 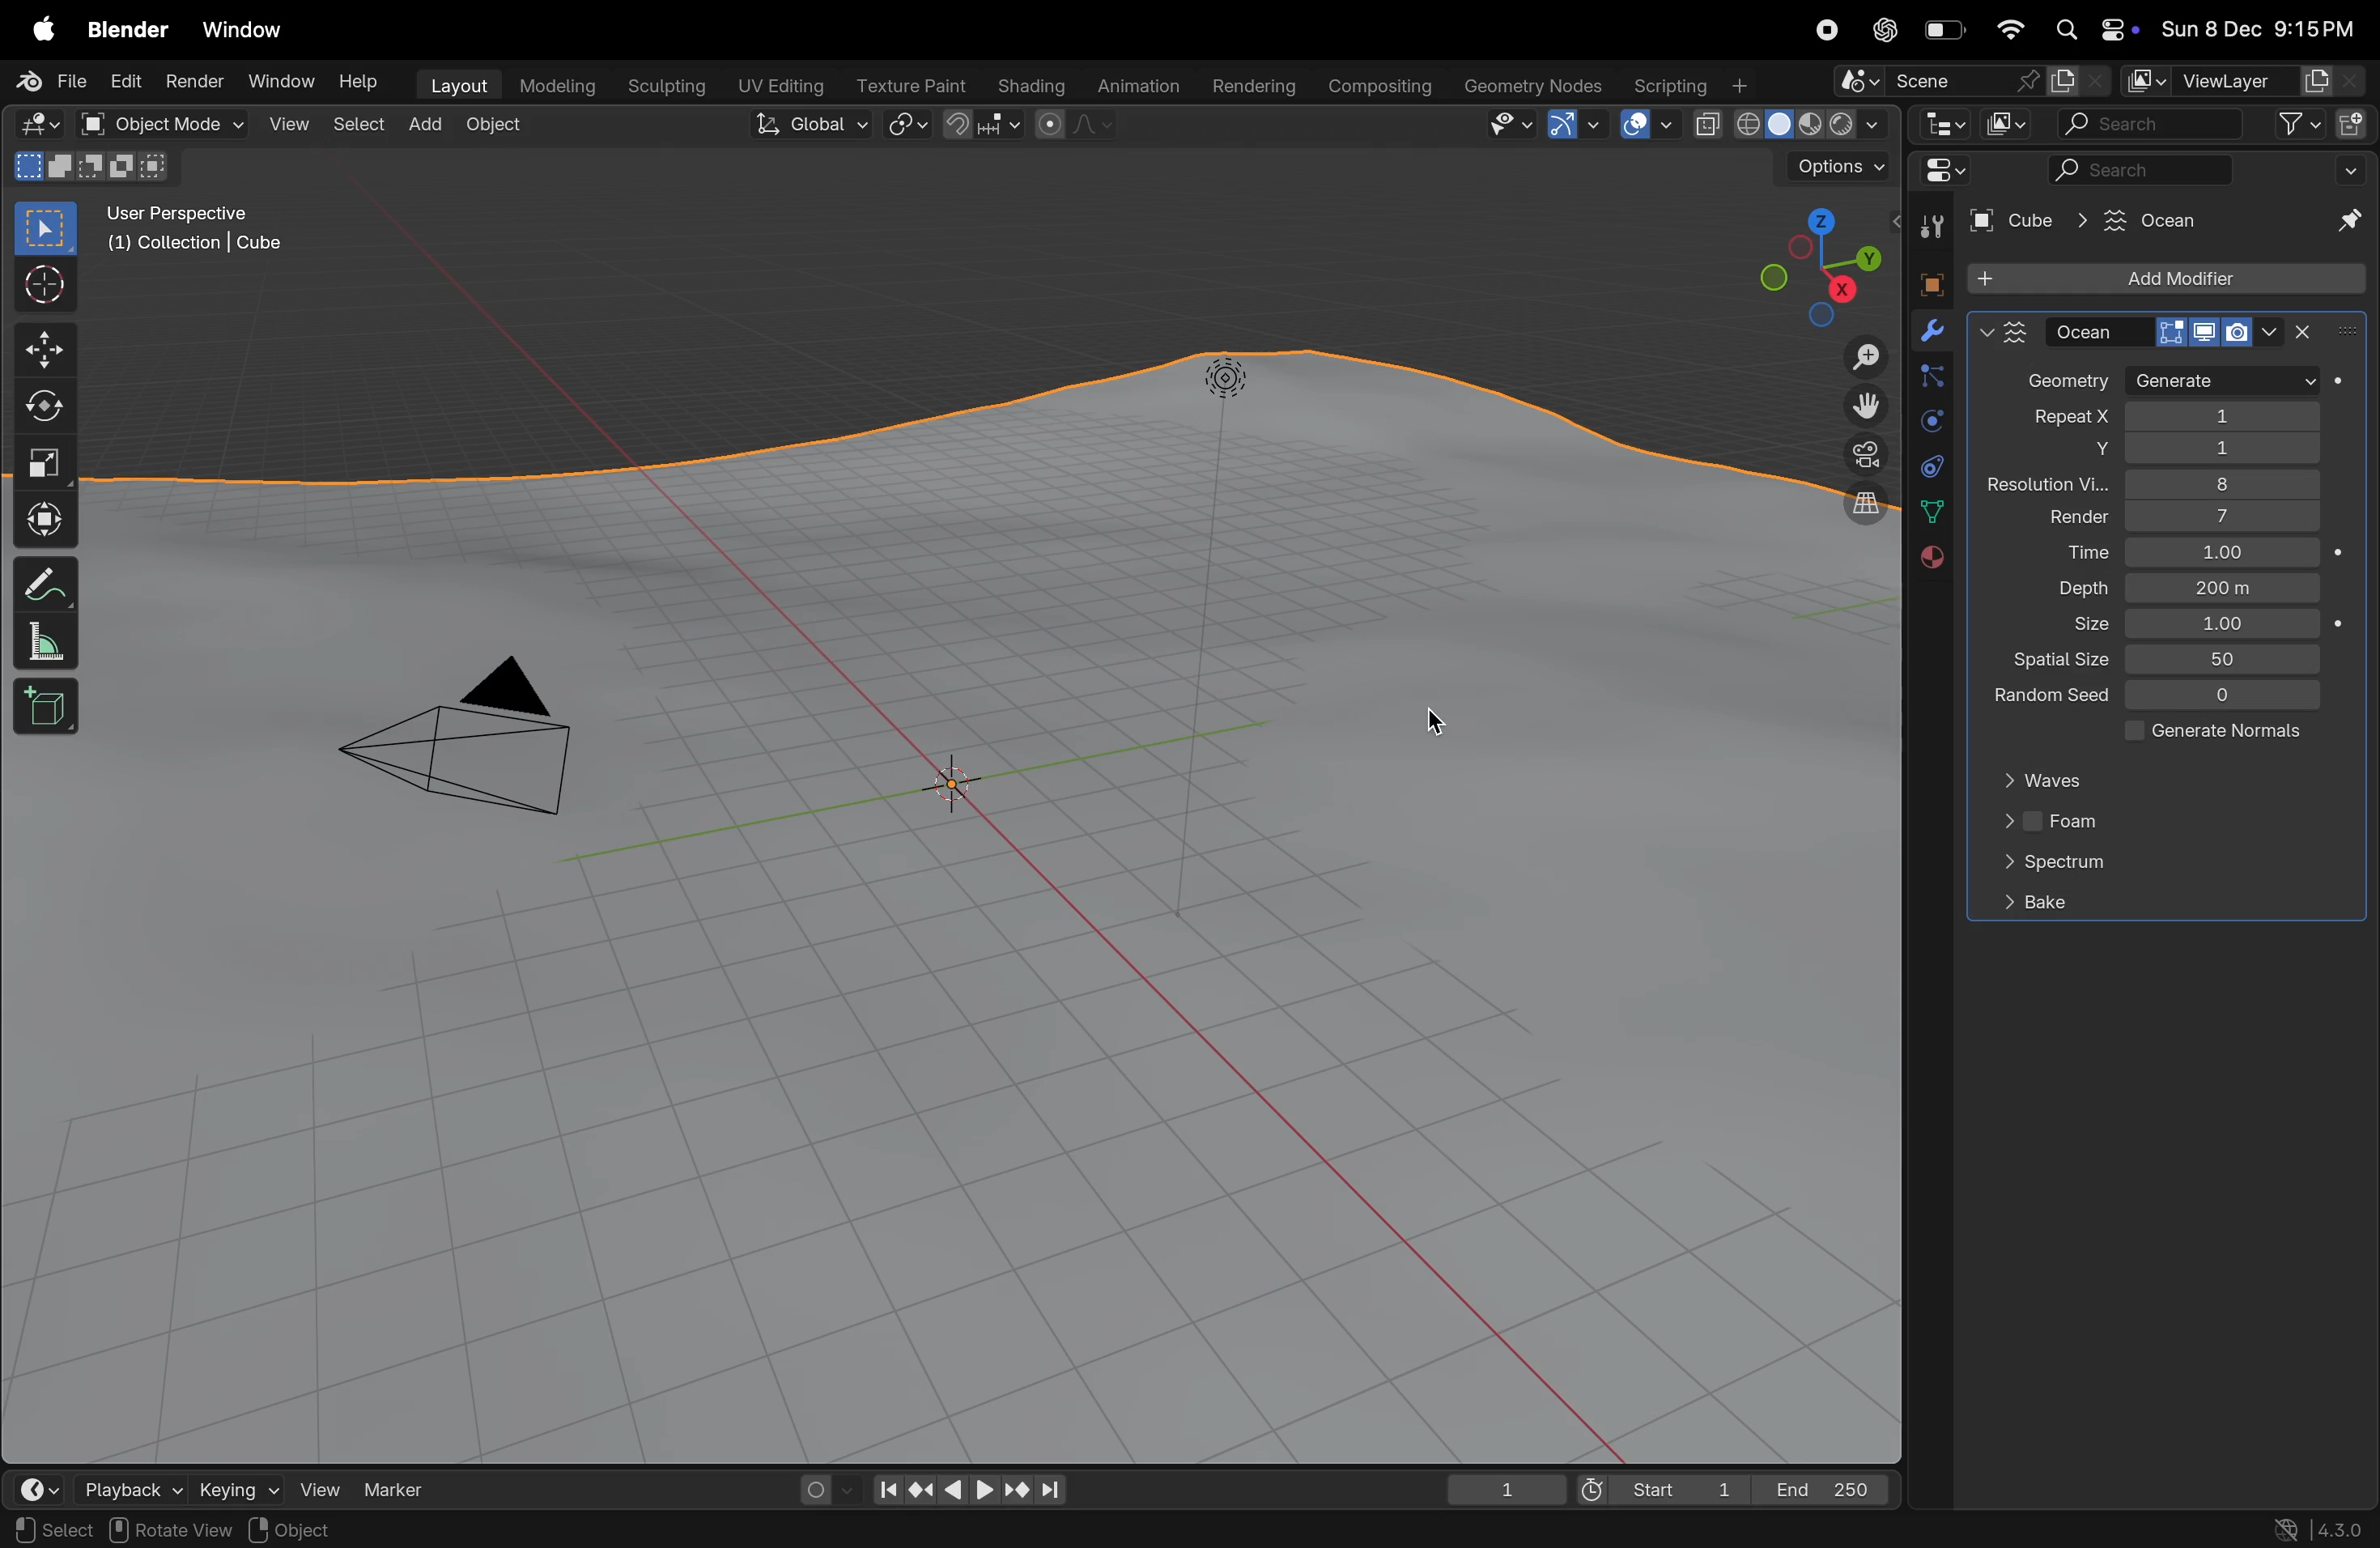 What do you see at coordinates (2067, 383) in the screenshot?
I see `geometry` at bounding box center [2067, 383].